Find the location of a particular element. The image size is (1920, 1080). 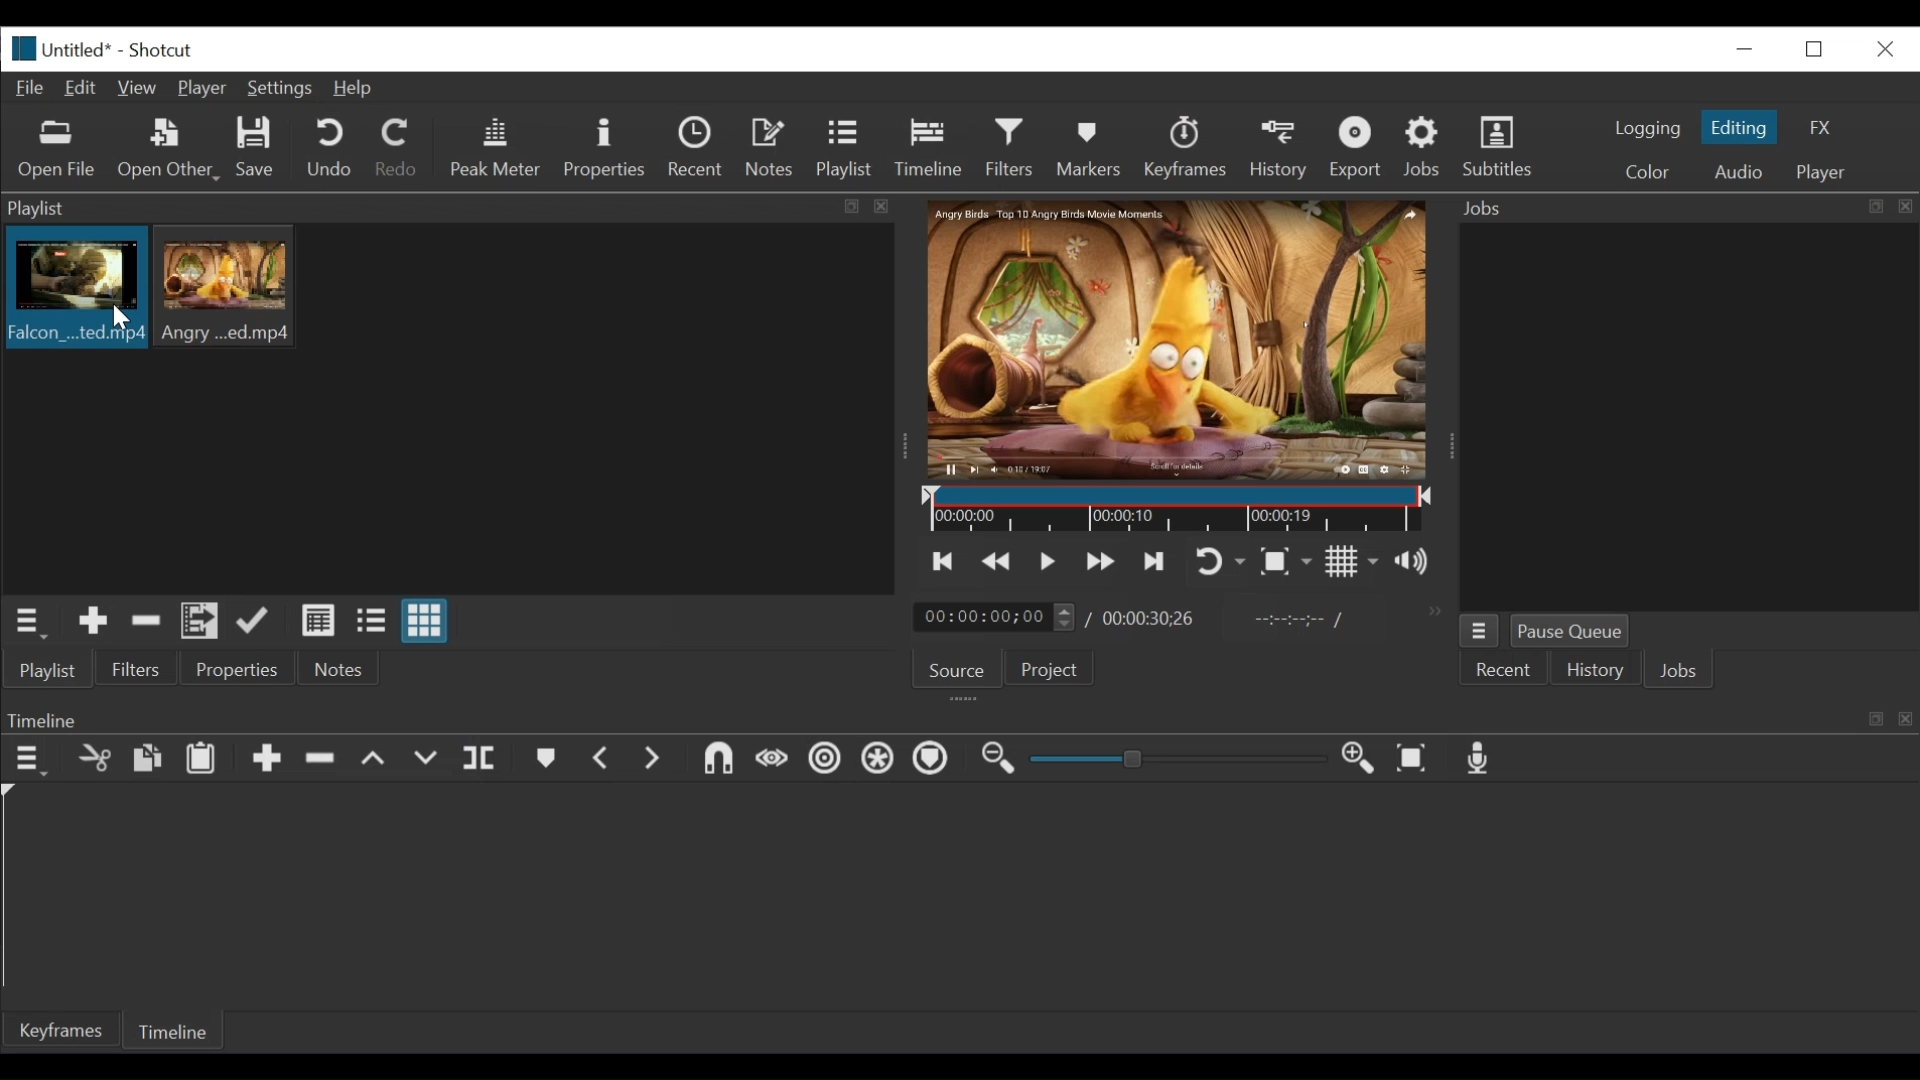

Player is located at coordinates (207, 90).